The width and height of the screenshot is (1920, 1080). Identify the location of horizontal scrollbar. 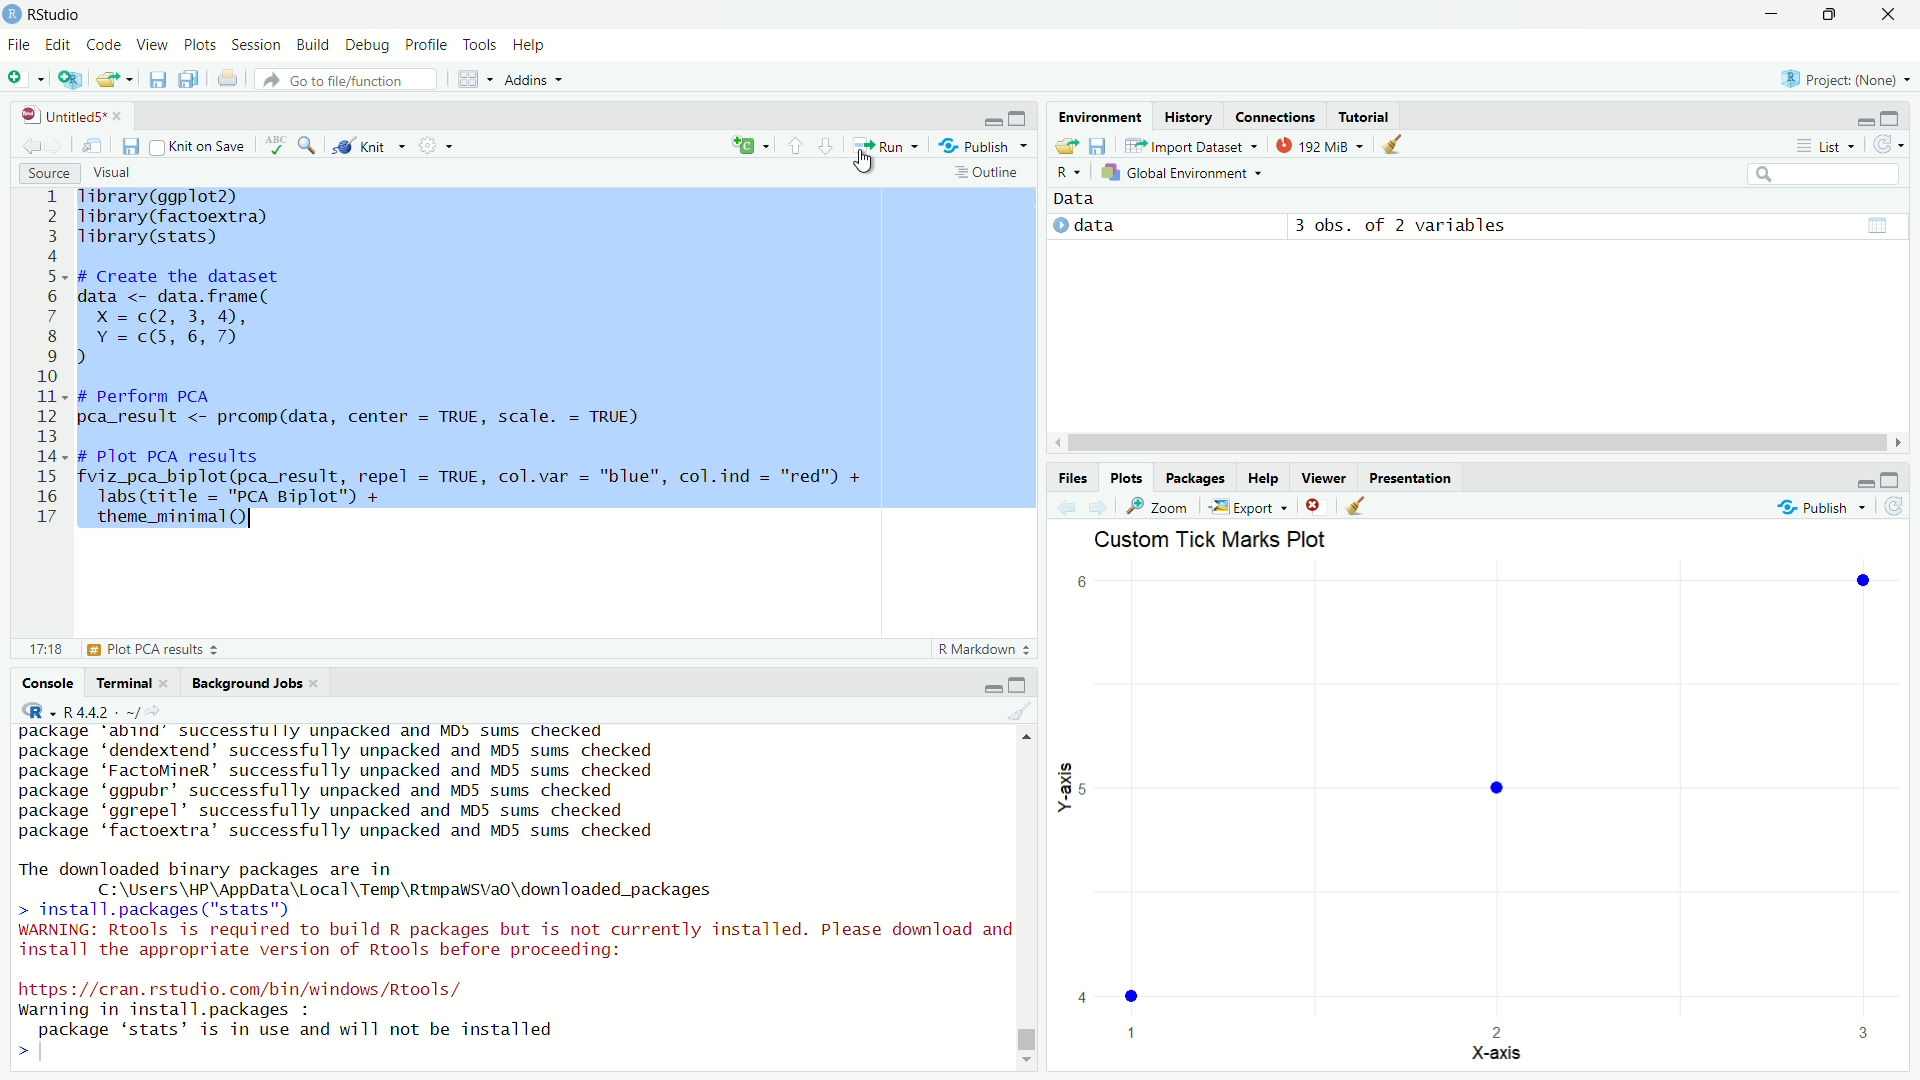
(1476, 443).